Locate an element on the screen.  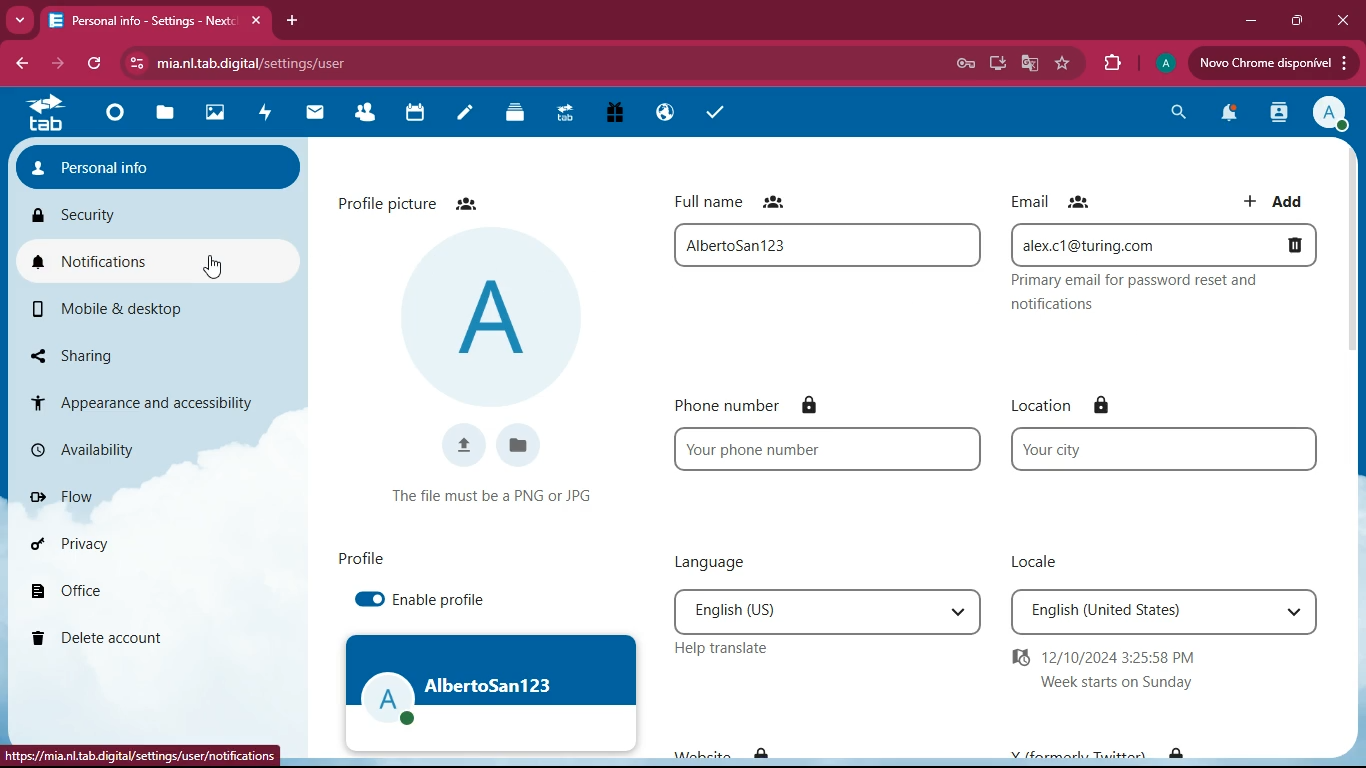
extensions is located at coordinates (1112, 64).